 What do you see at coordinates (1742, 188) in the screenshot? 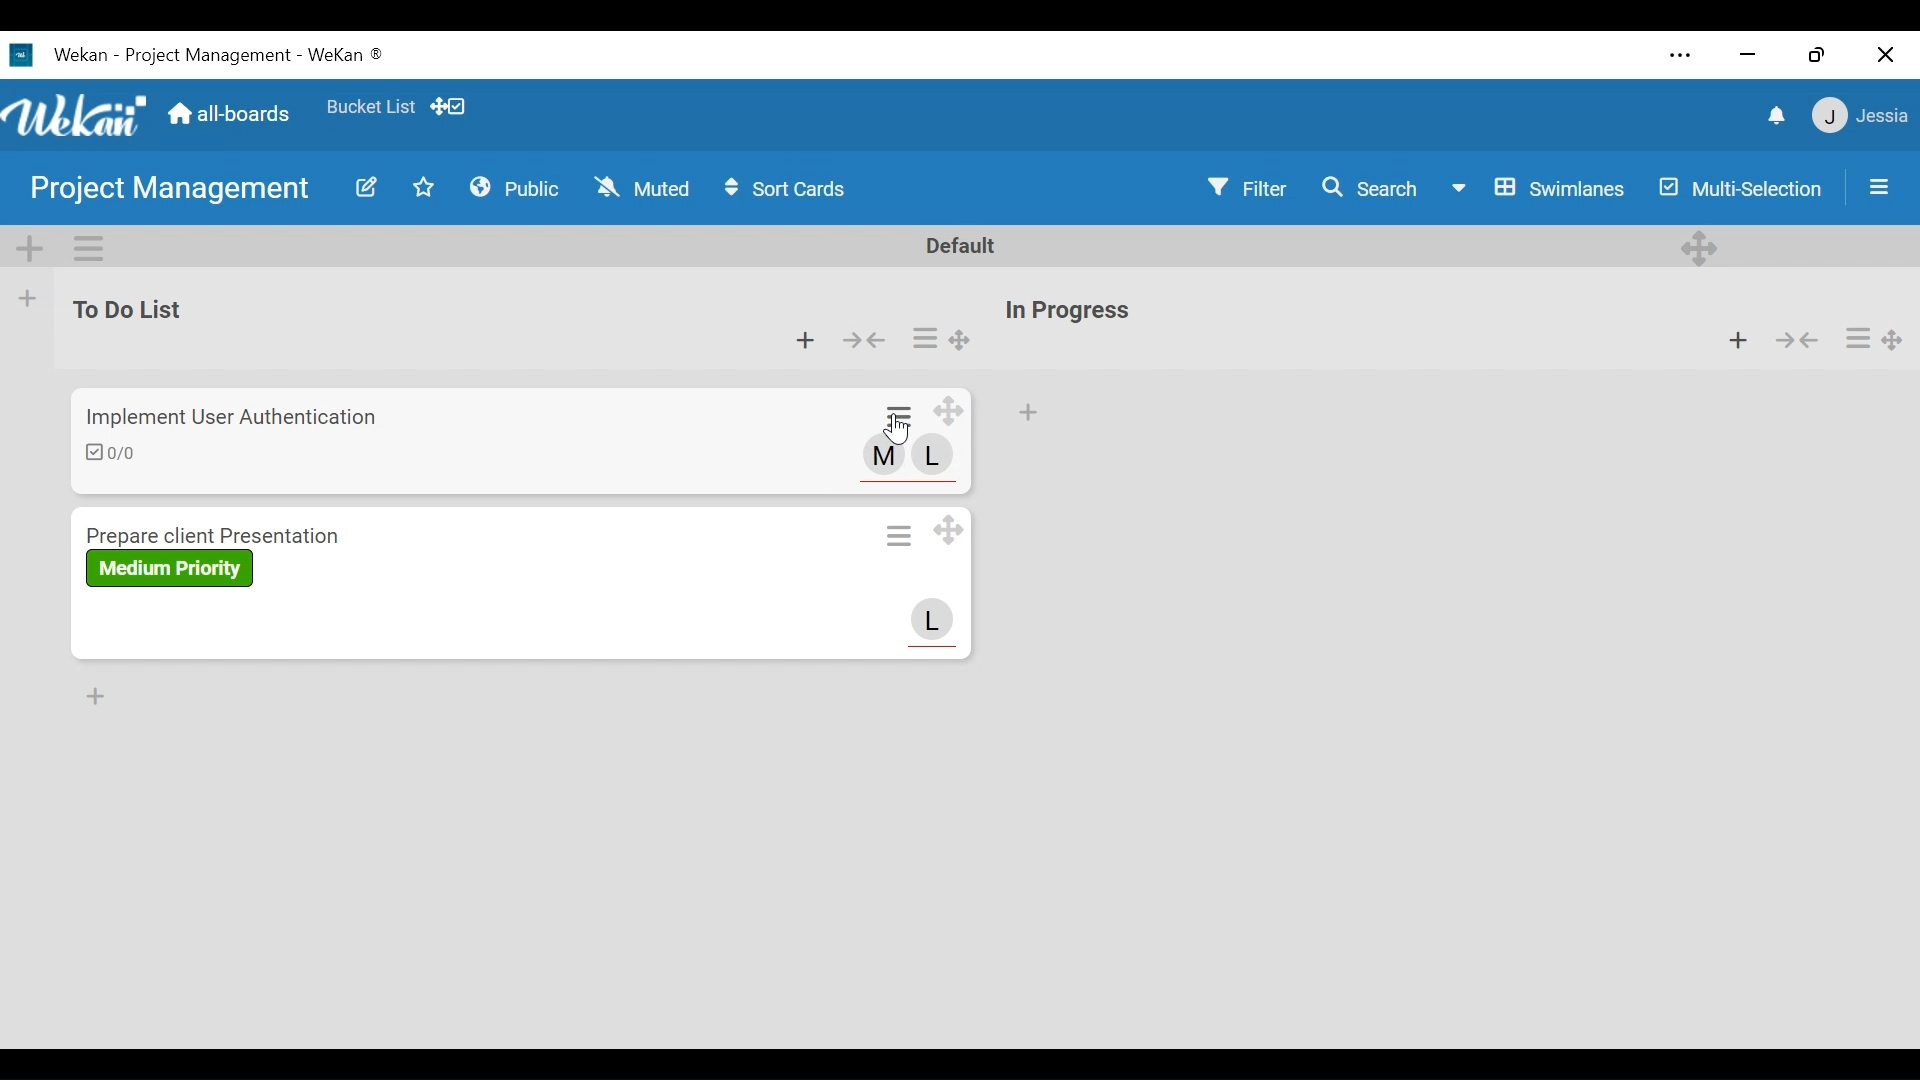
I see `Multi-Selection` at bounding box center [1742, 188].